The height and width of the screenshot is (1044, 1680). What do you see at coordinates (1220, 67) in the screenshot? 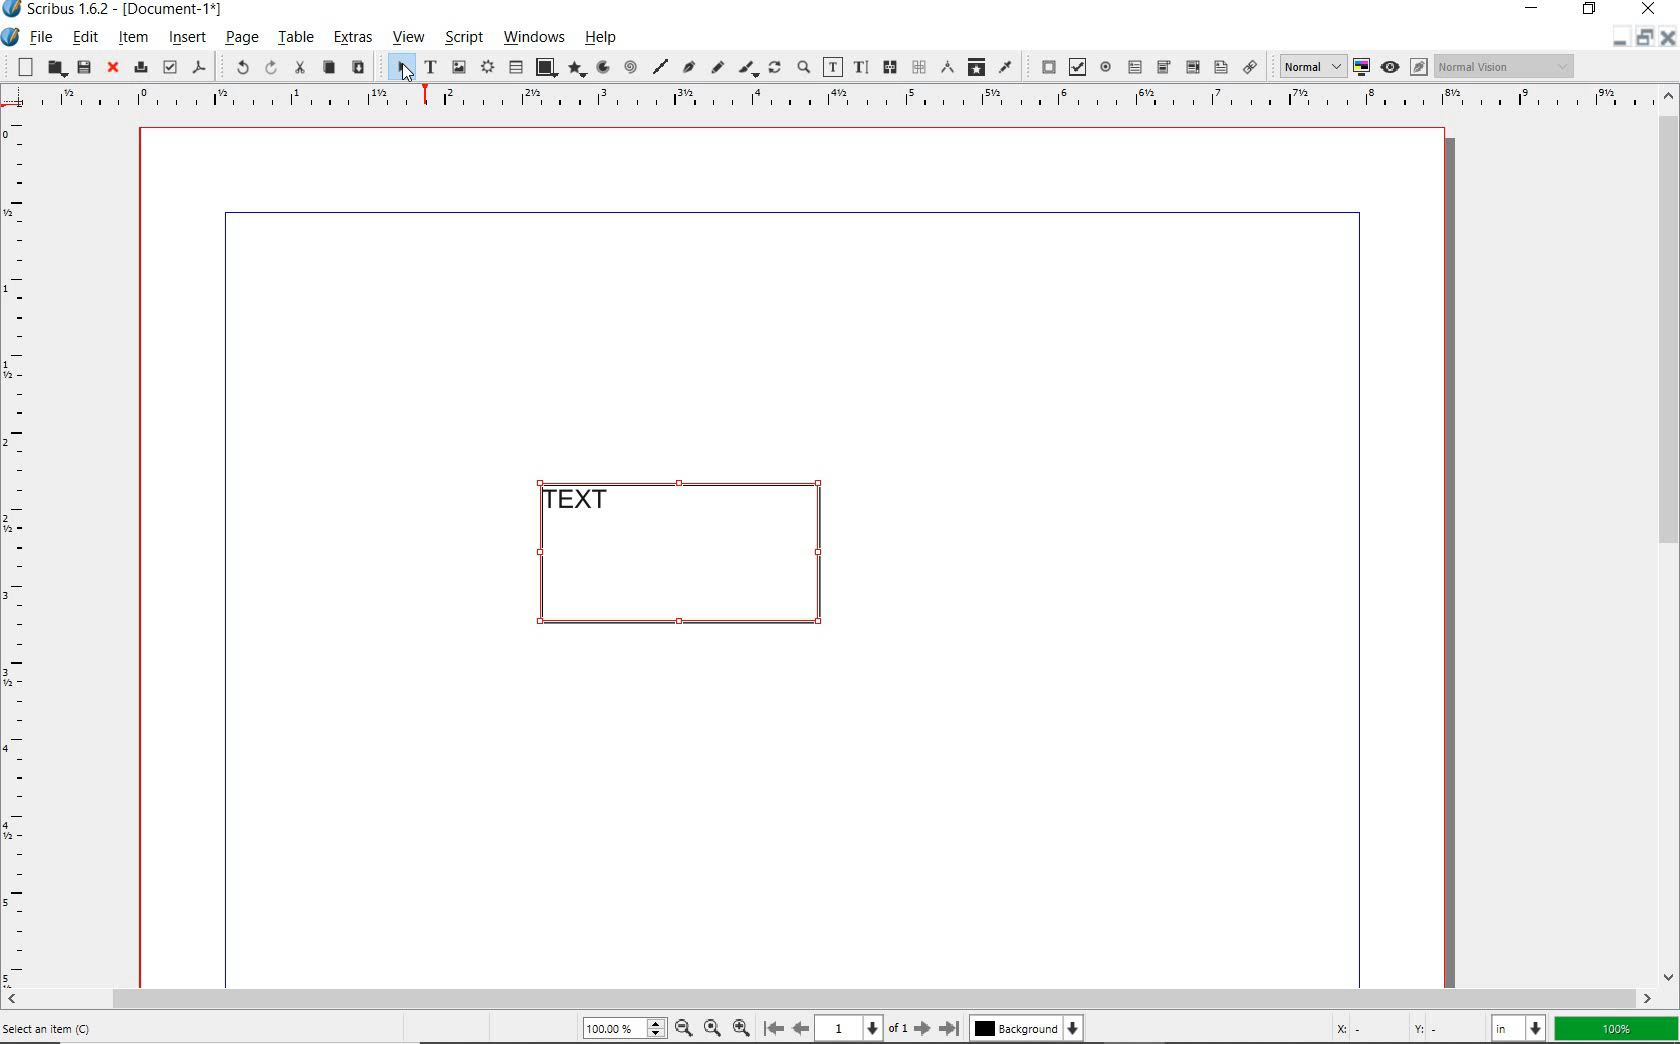
I see `pdf list box` at bounding box center [1220, 67].